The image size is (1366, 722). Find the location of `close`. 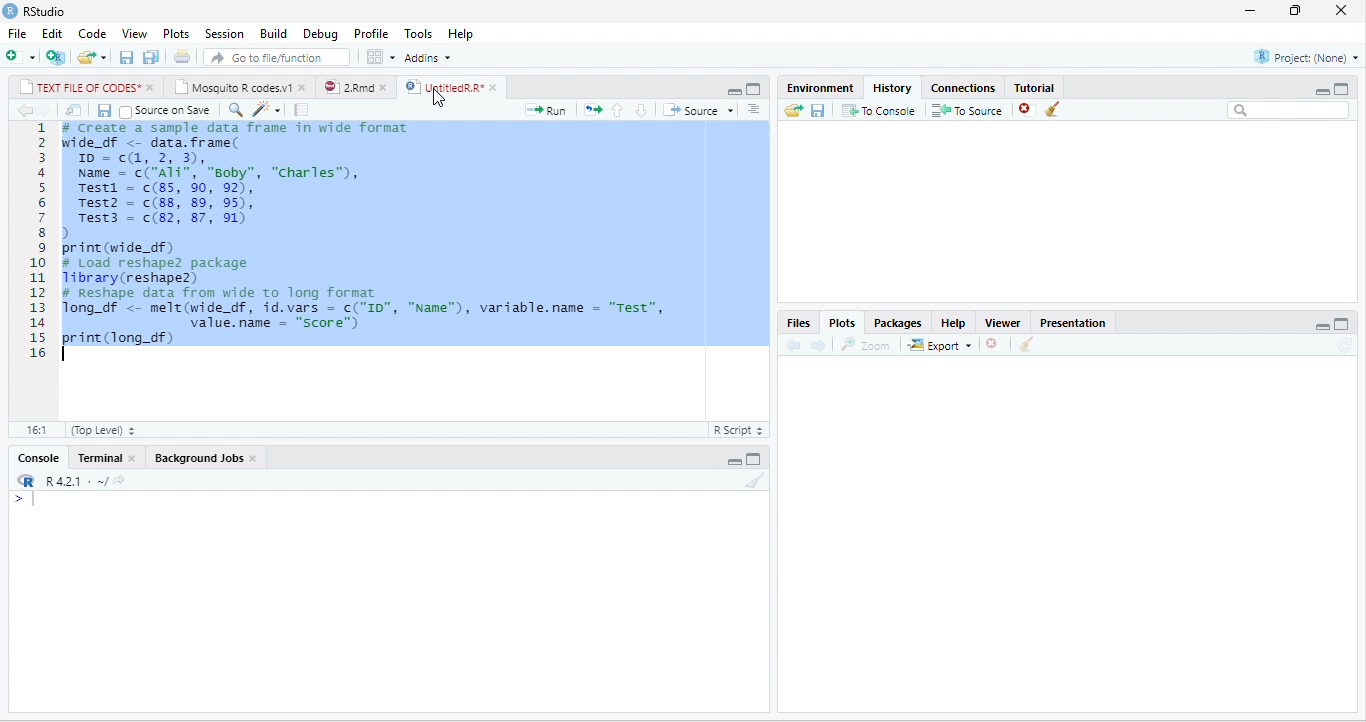

close is located at coordinates (496, 88).